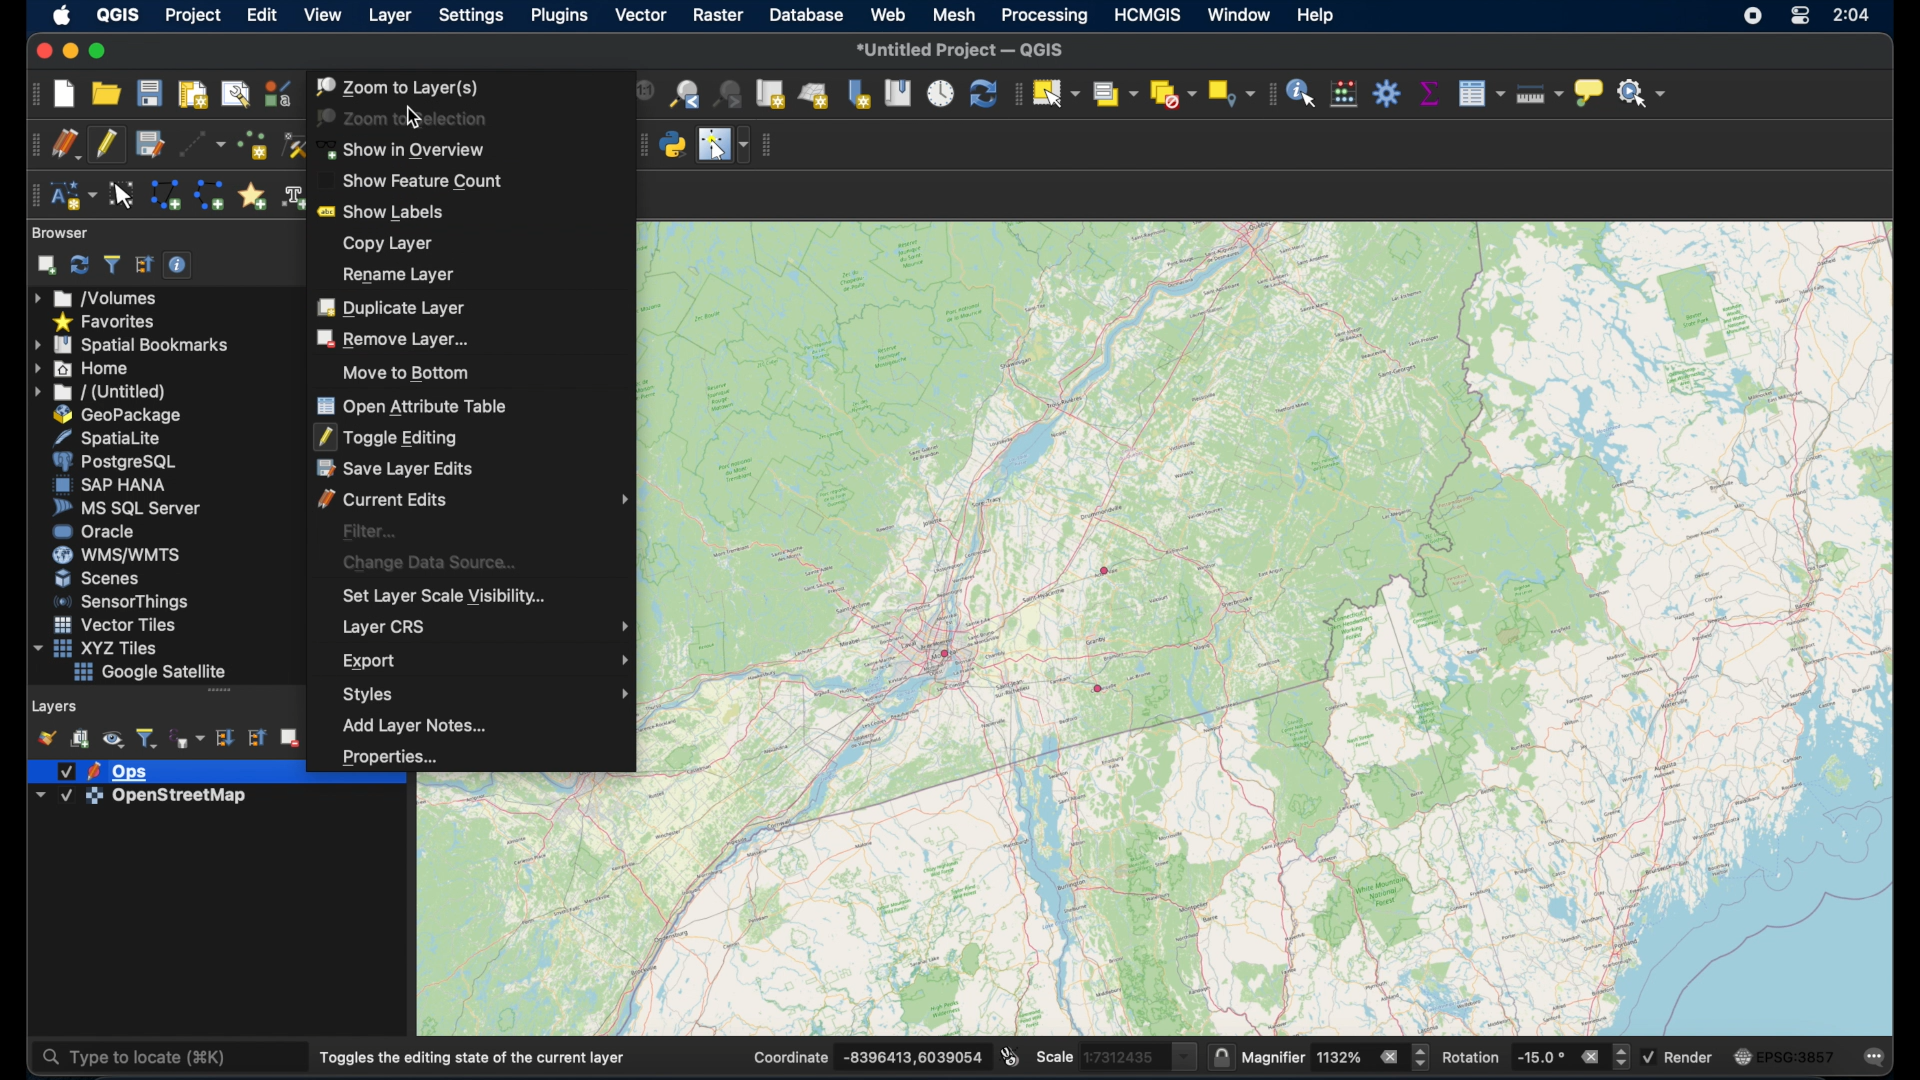 This screenshot has width=1920, height=1080. Describe the element at coordinates (1756, 17) in the screenshot. I see `screen recorder icon` at that location.